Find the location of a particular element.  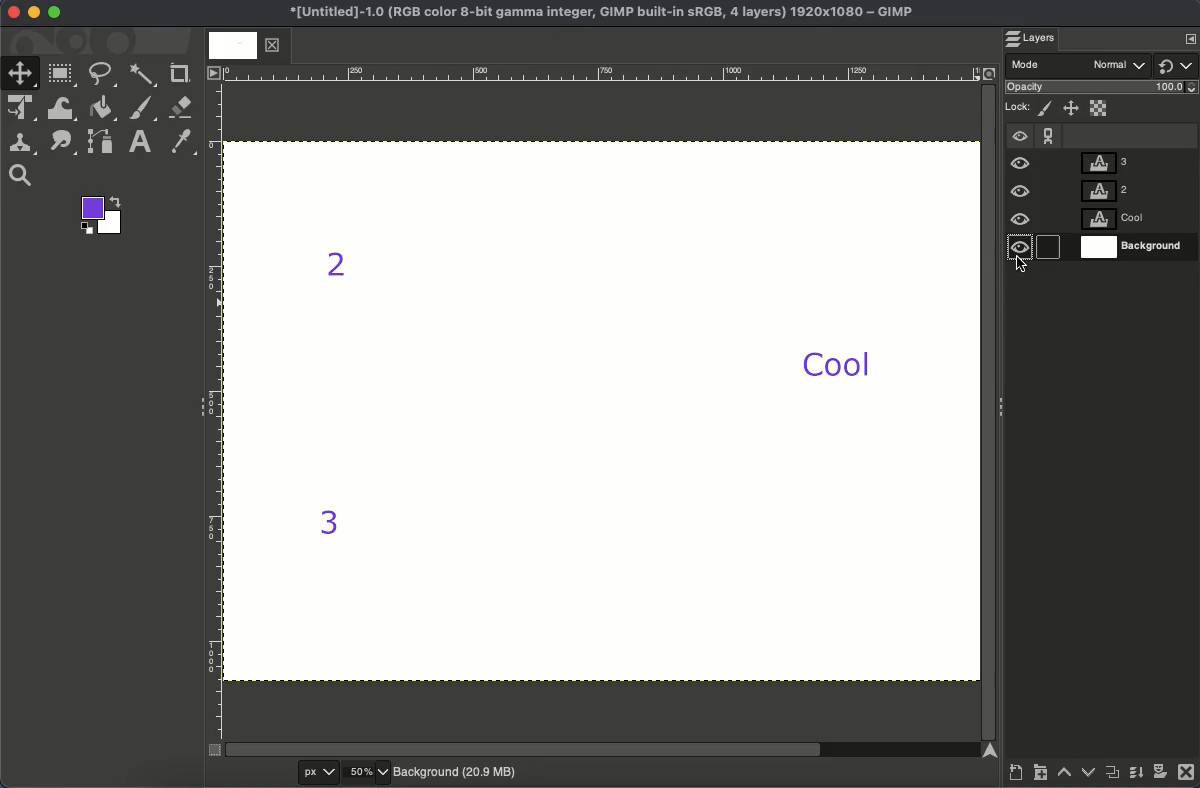

Duplicate is located at coordinates (1113, 776).